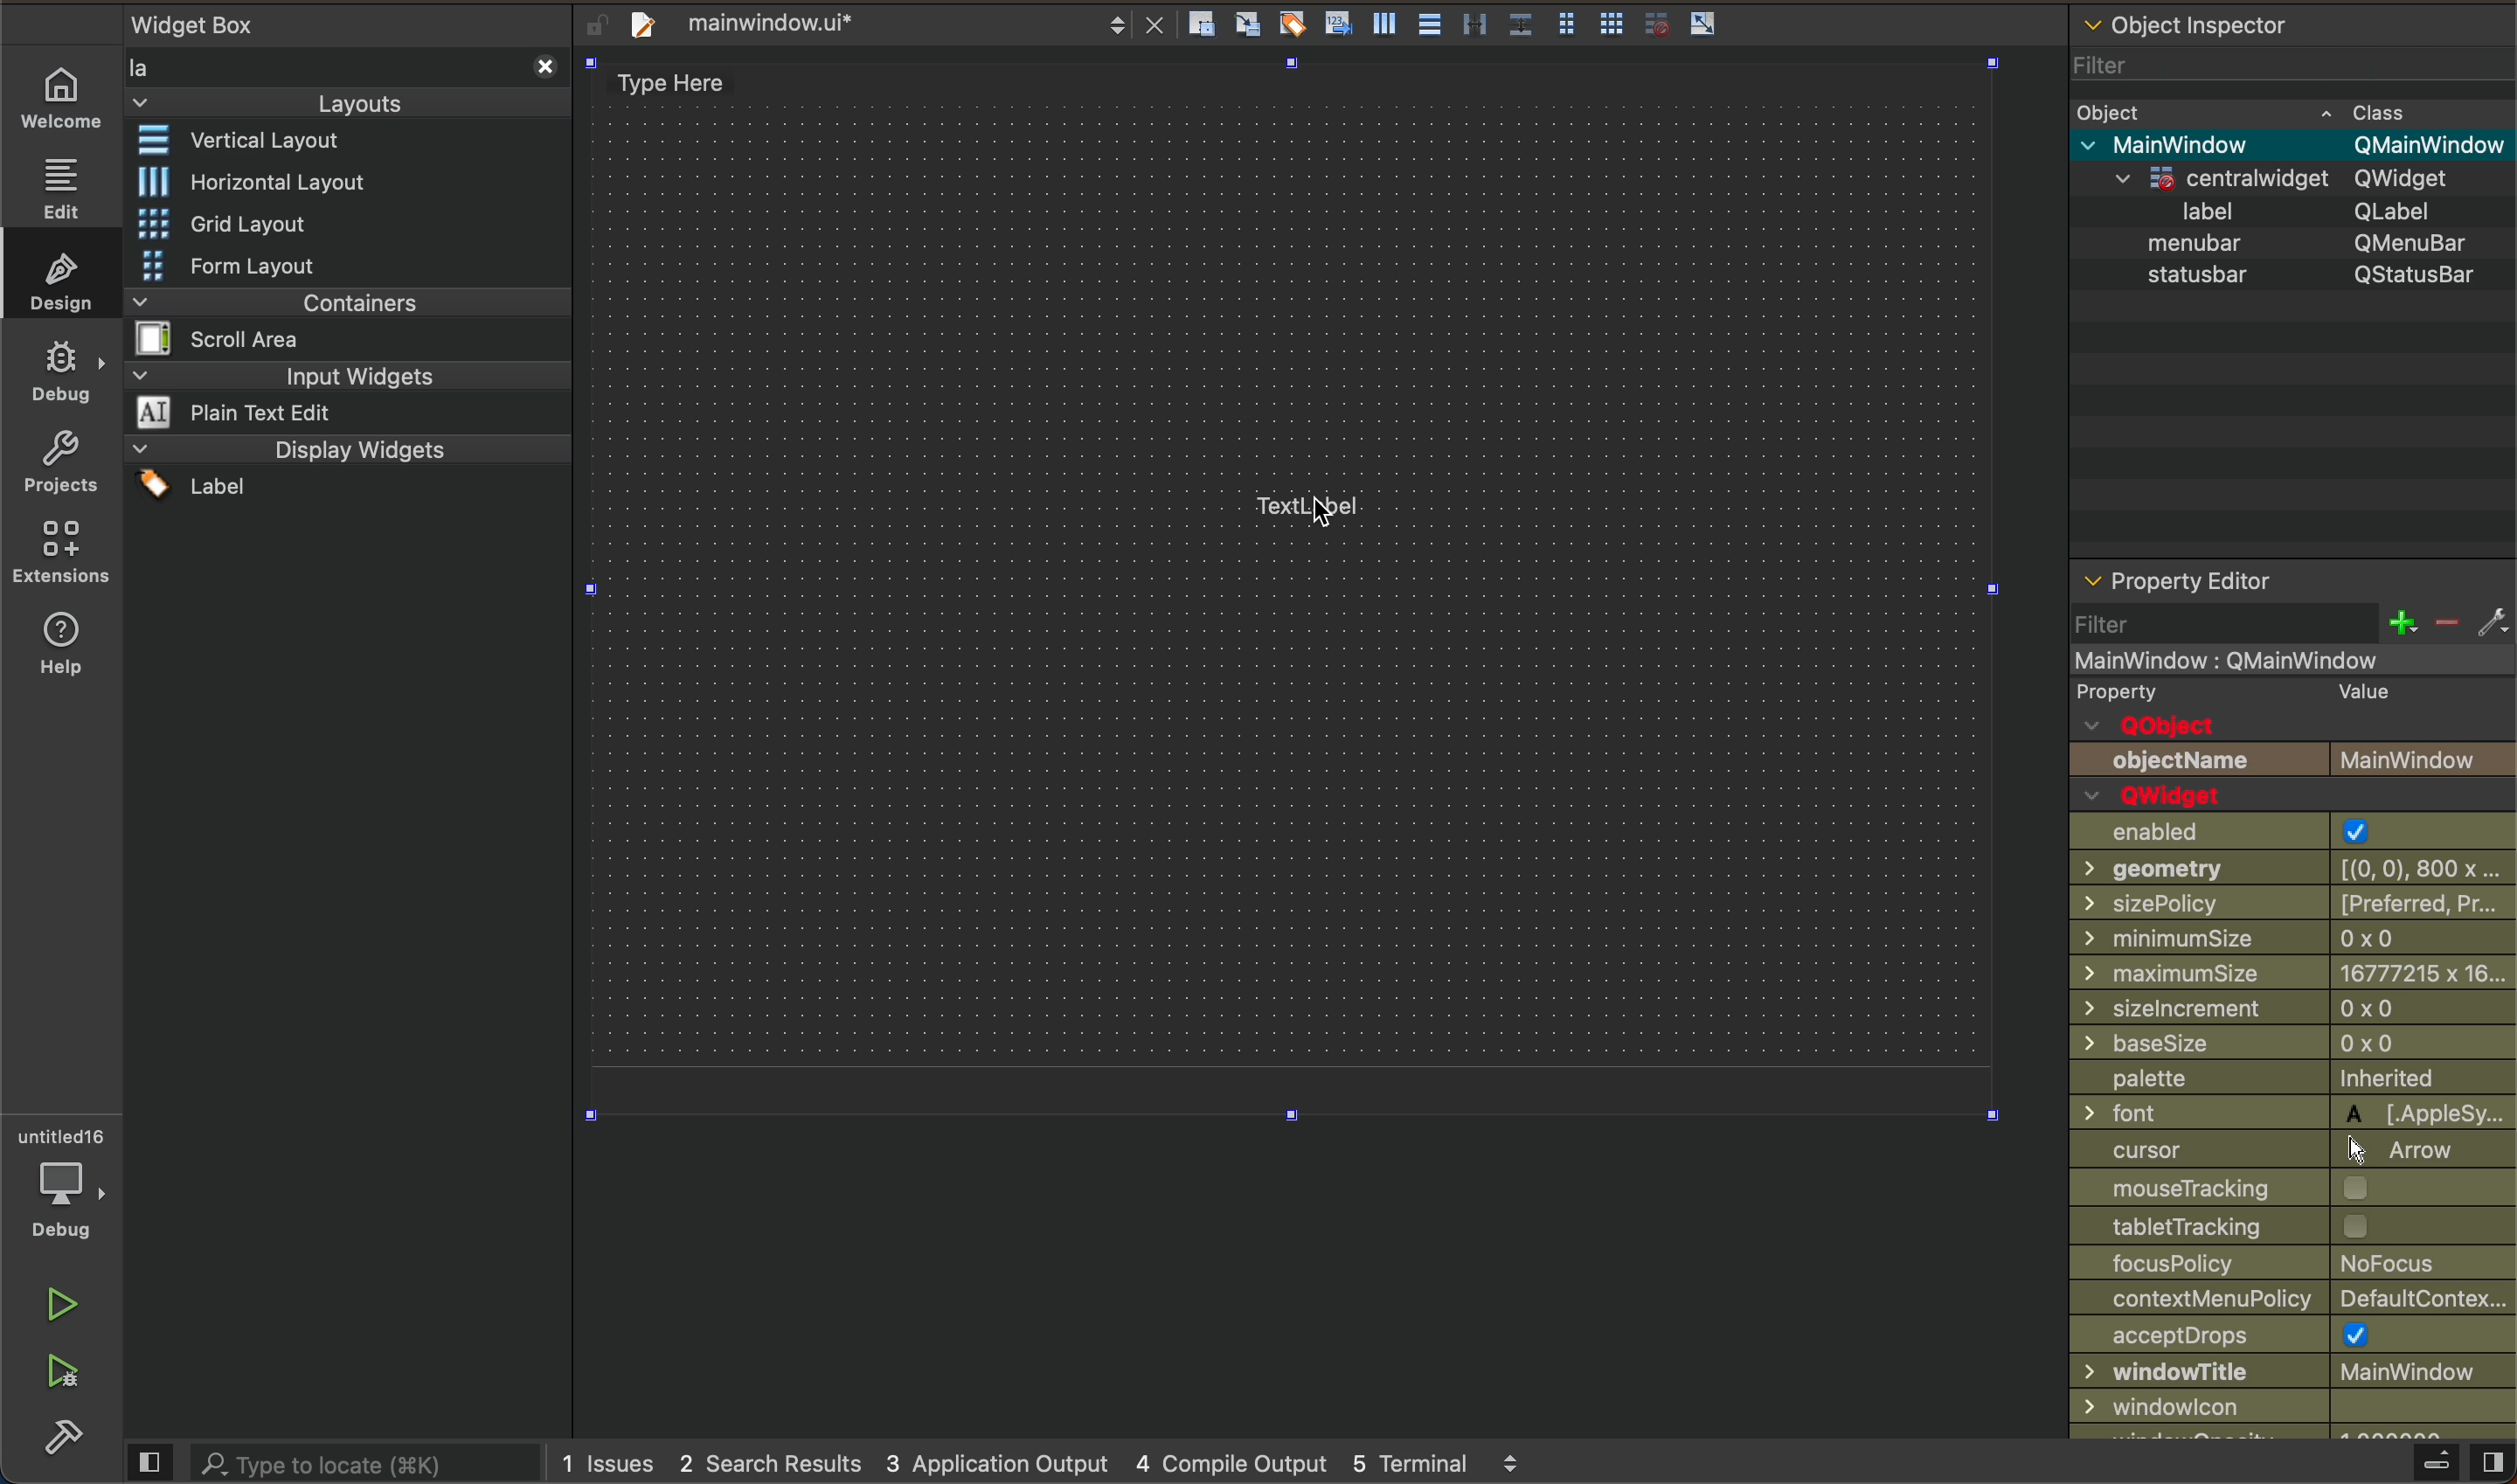  I want to click on type here , so click(699, 82).